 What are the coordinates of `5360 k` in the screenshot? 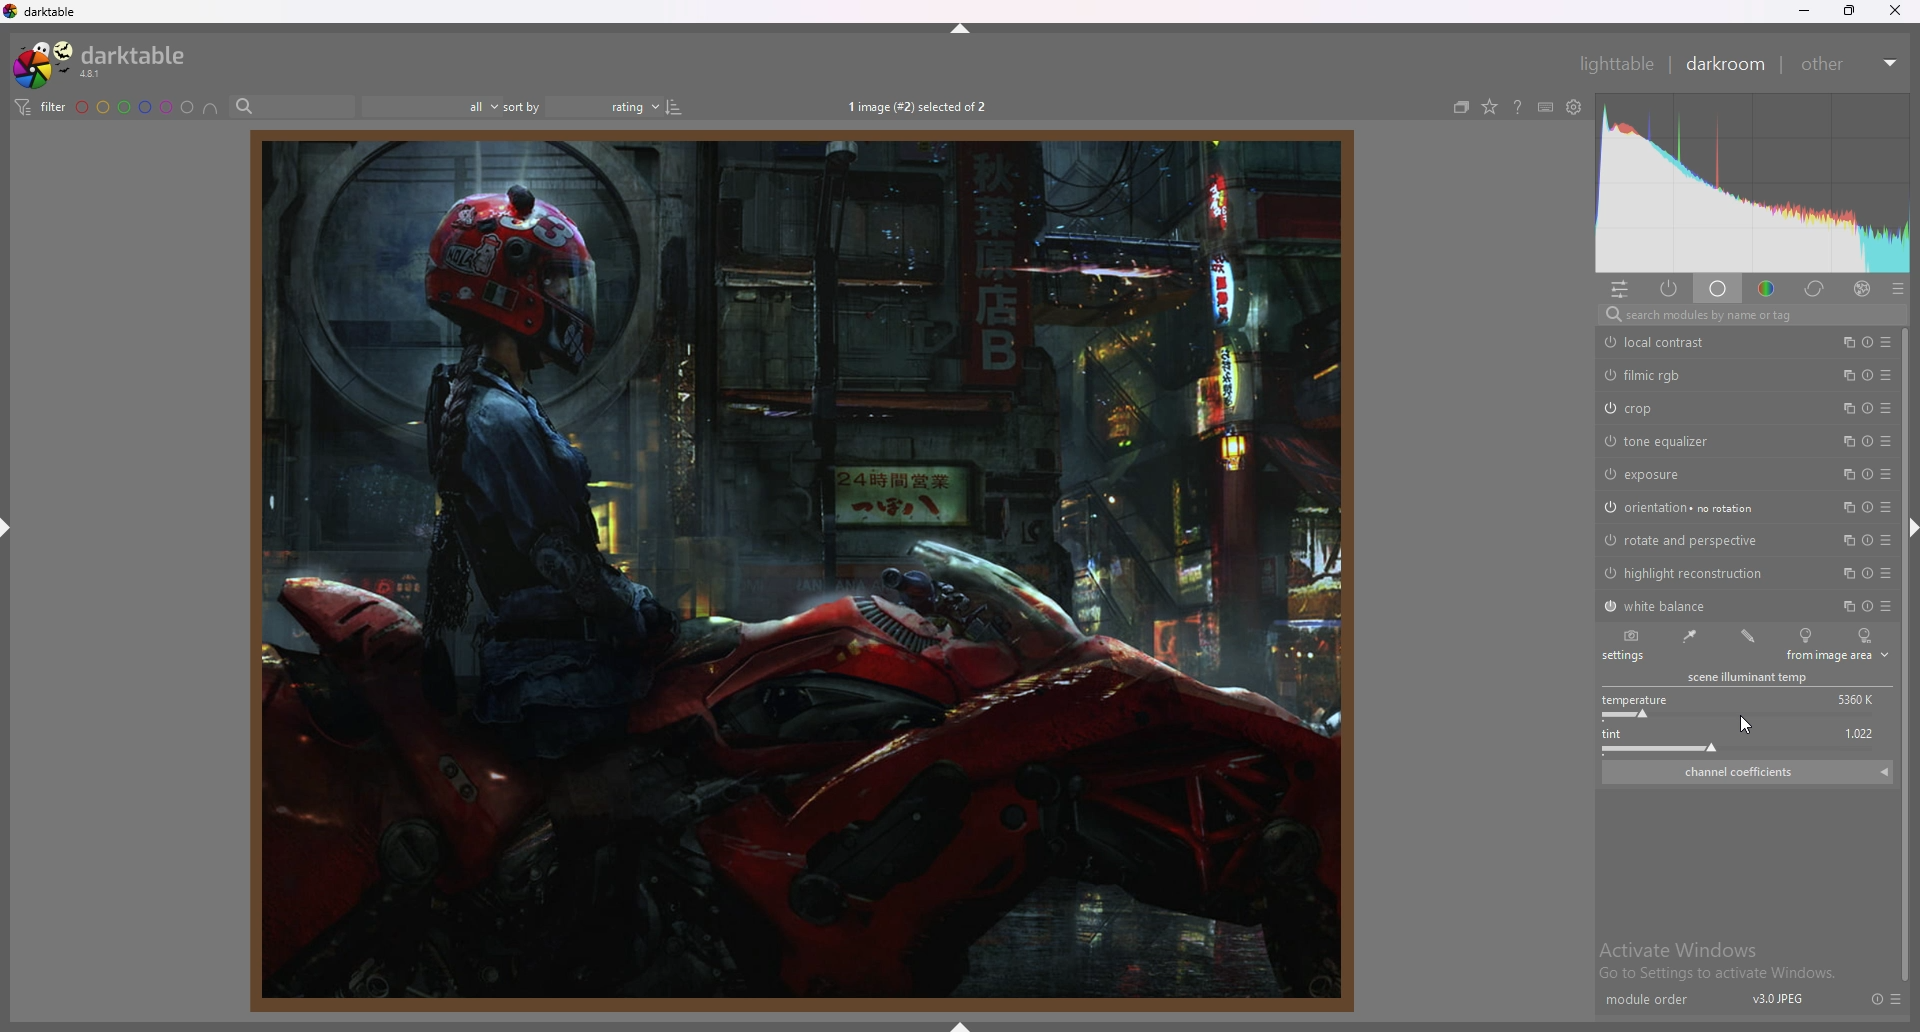 It's located at (1856, 699).